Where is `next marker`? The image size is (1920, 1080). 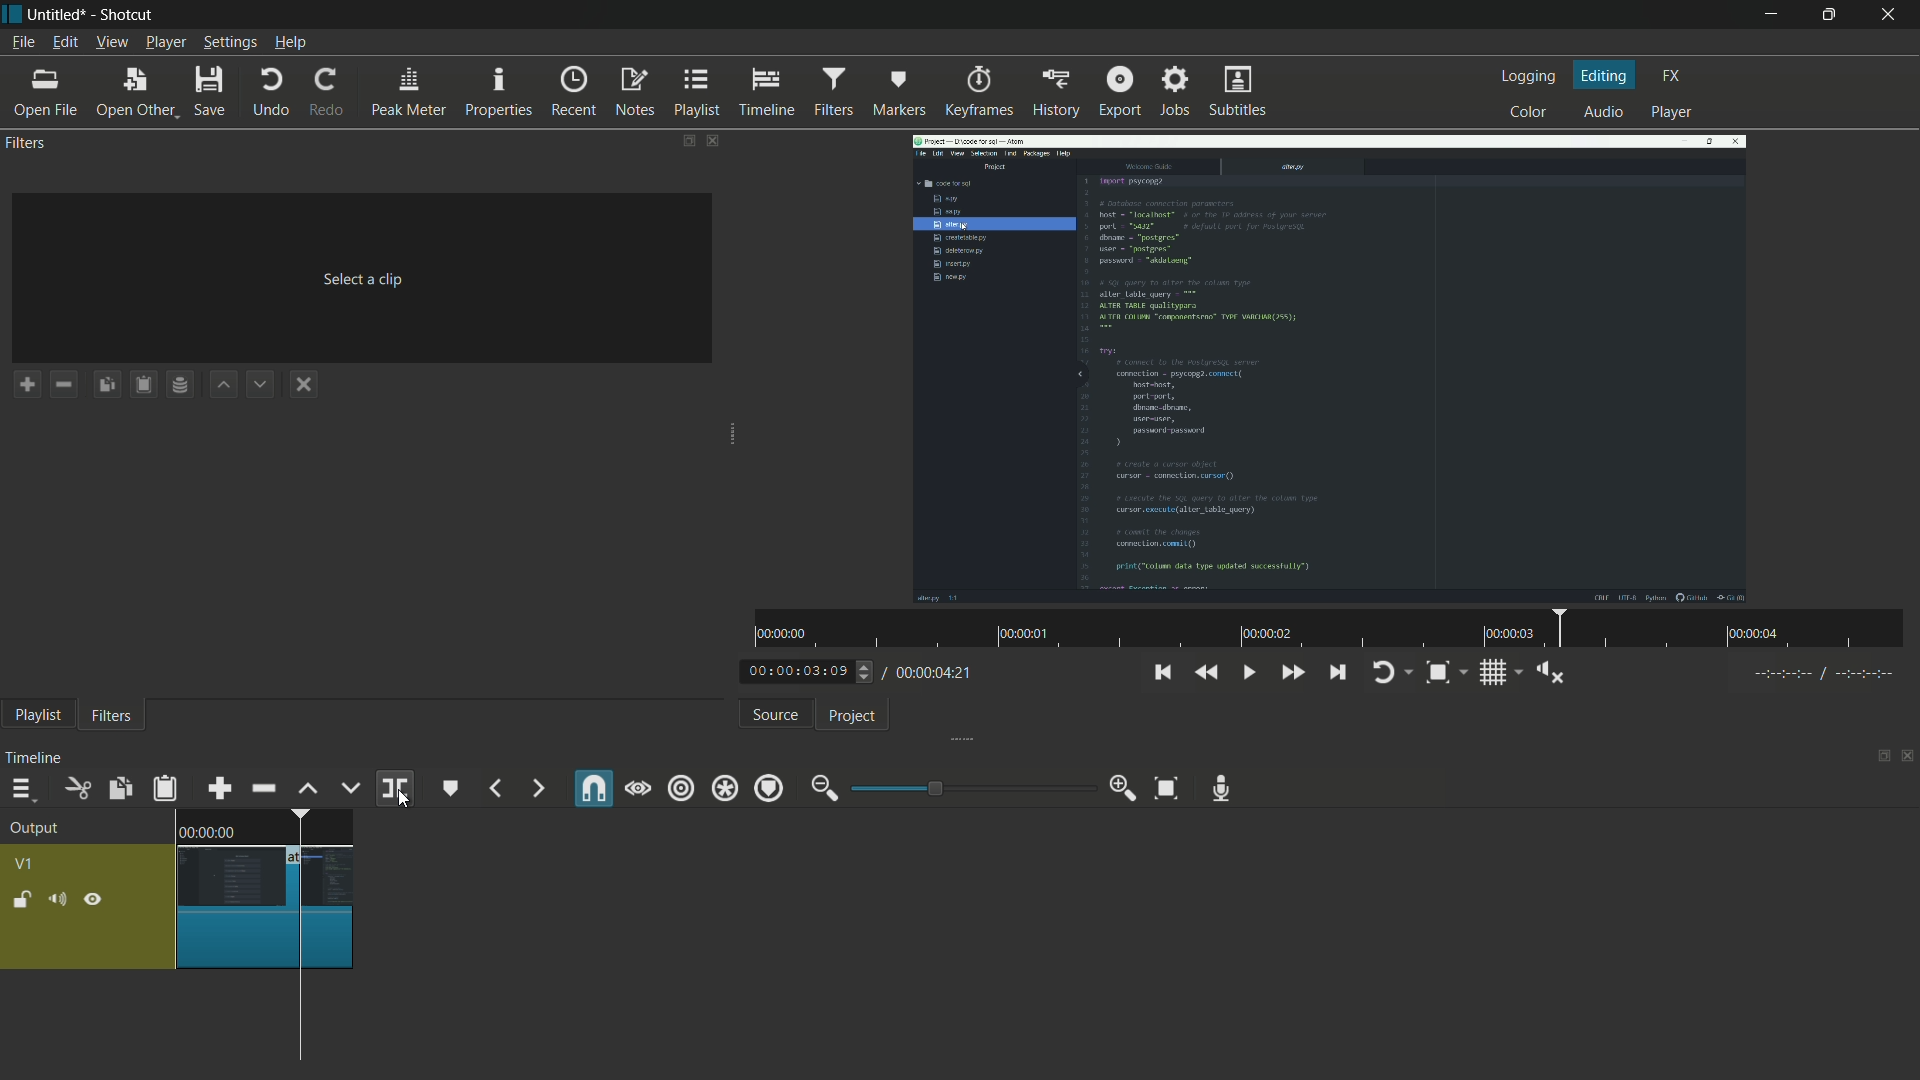
next marker is located at coordinates (536, 789).